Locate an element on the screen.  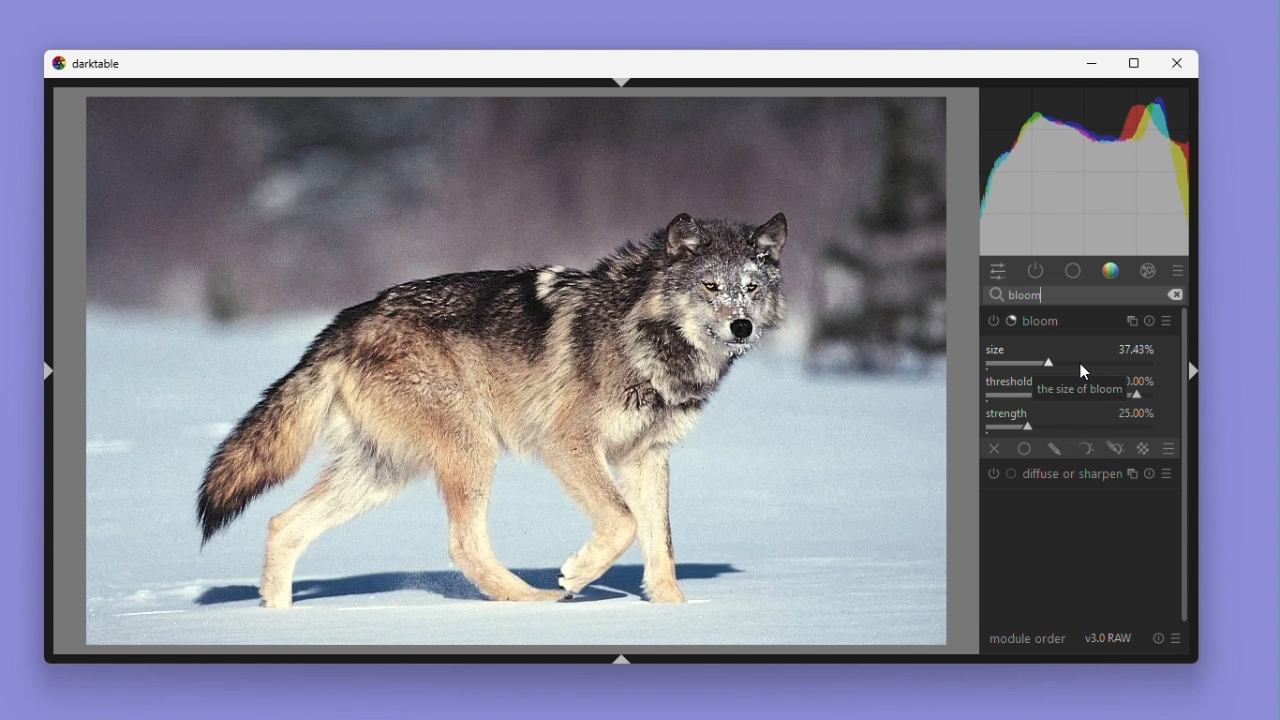
shift+ctrl+b is located at coordinates (621, 660).